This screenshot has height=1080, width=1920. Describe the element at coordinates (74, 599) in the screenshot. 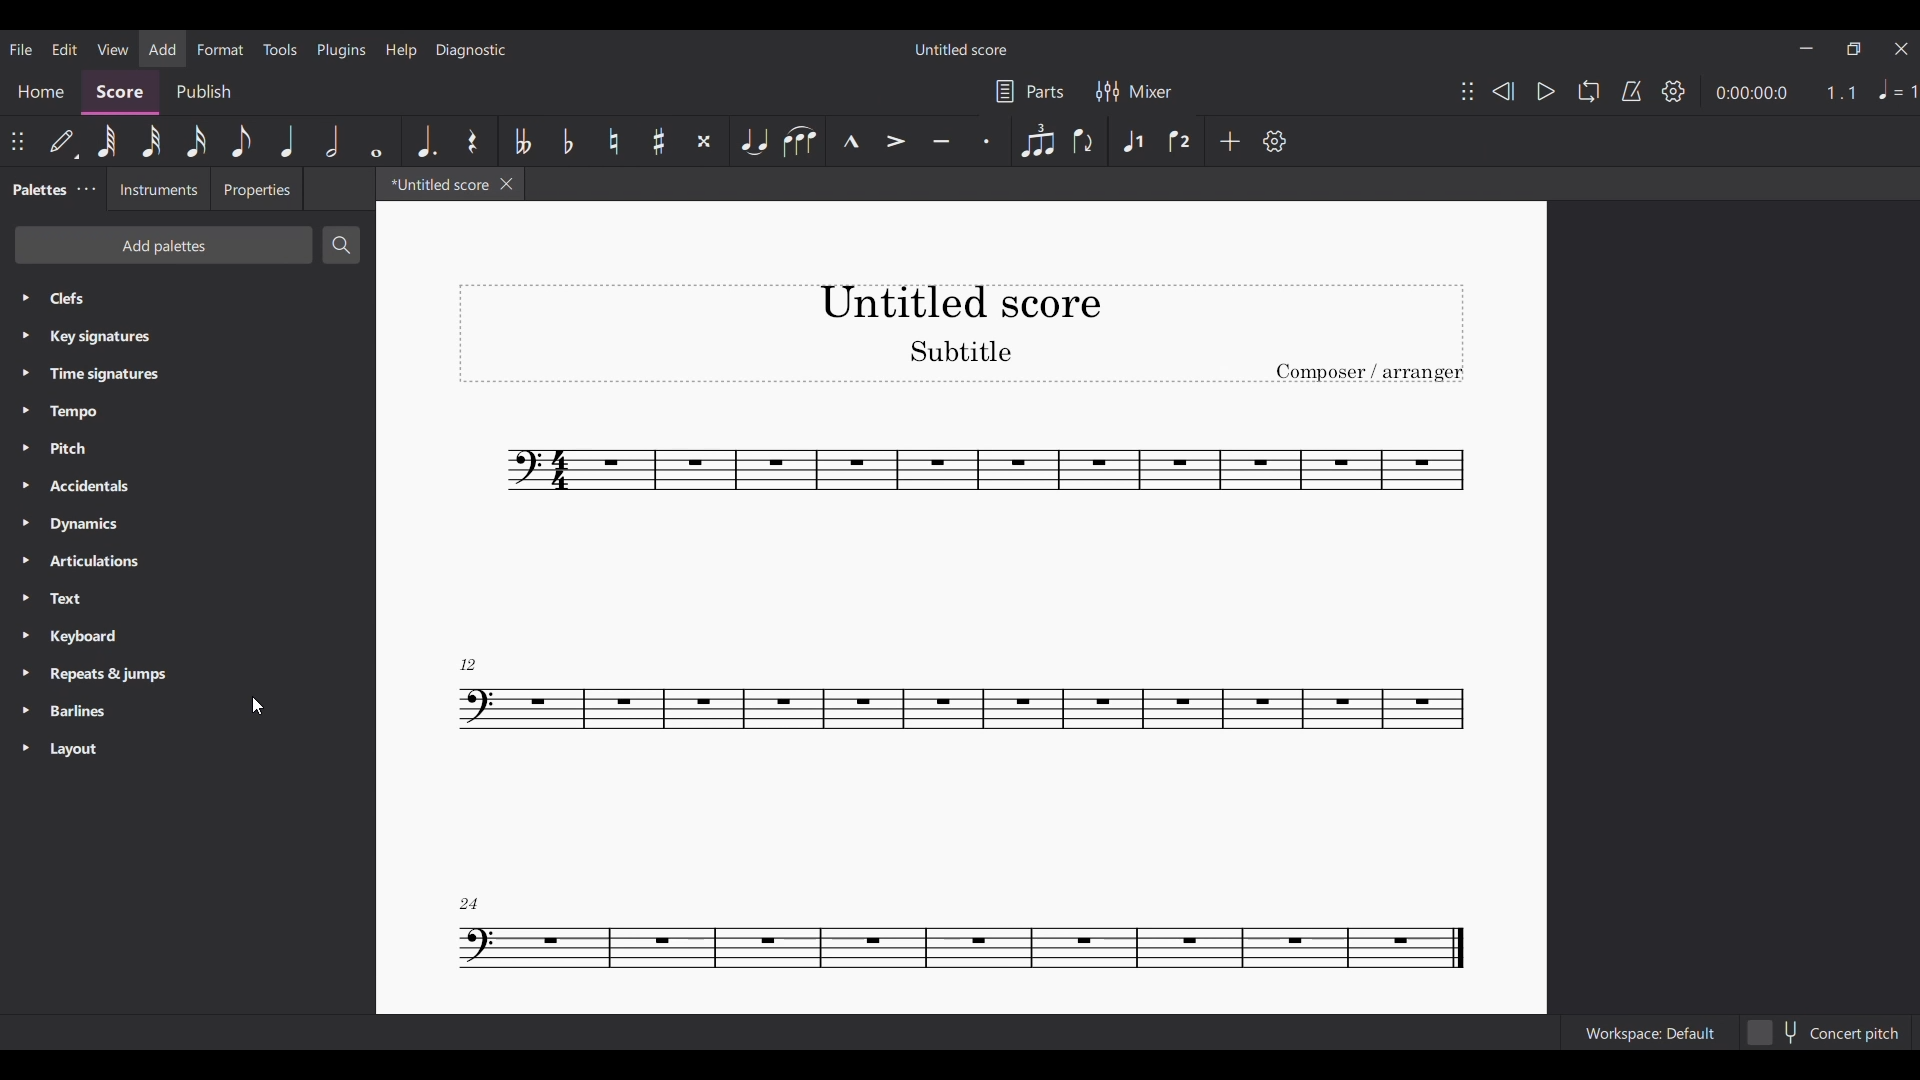

I see `Text` at that location.